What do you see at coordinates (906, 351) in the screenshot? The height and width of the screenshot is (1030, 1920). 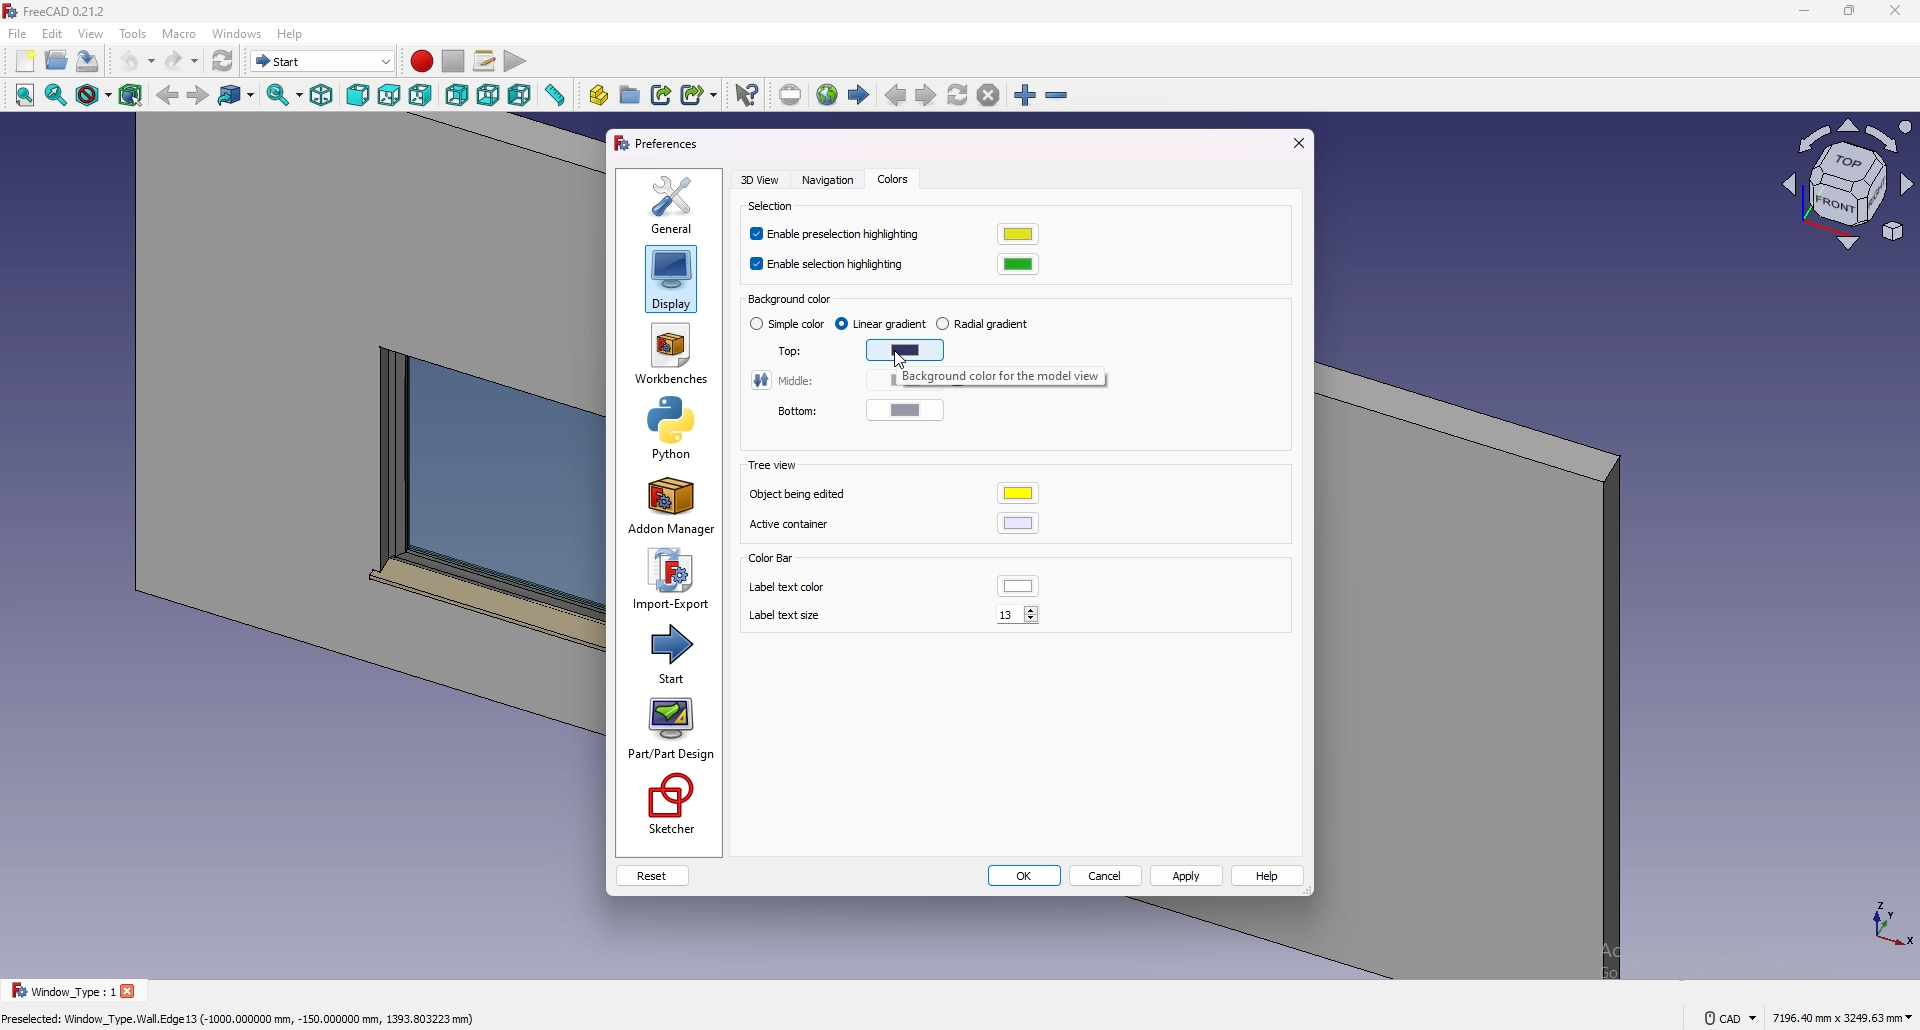 I see `top color` at bounding box center [906, 351].